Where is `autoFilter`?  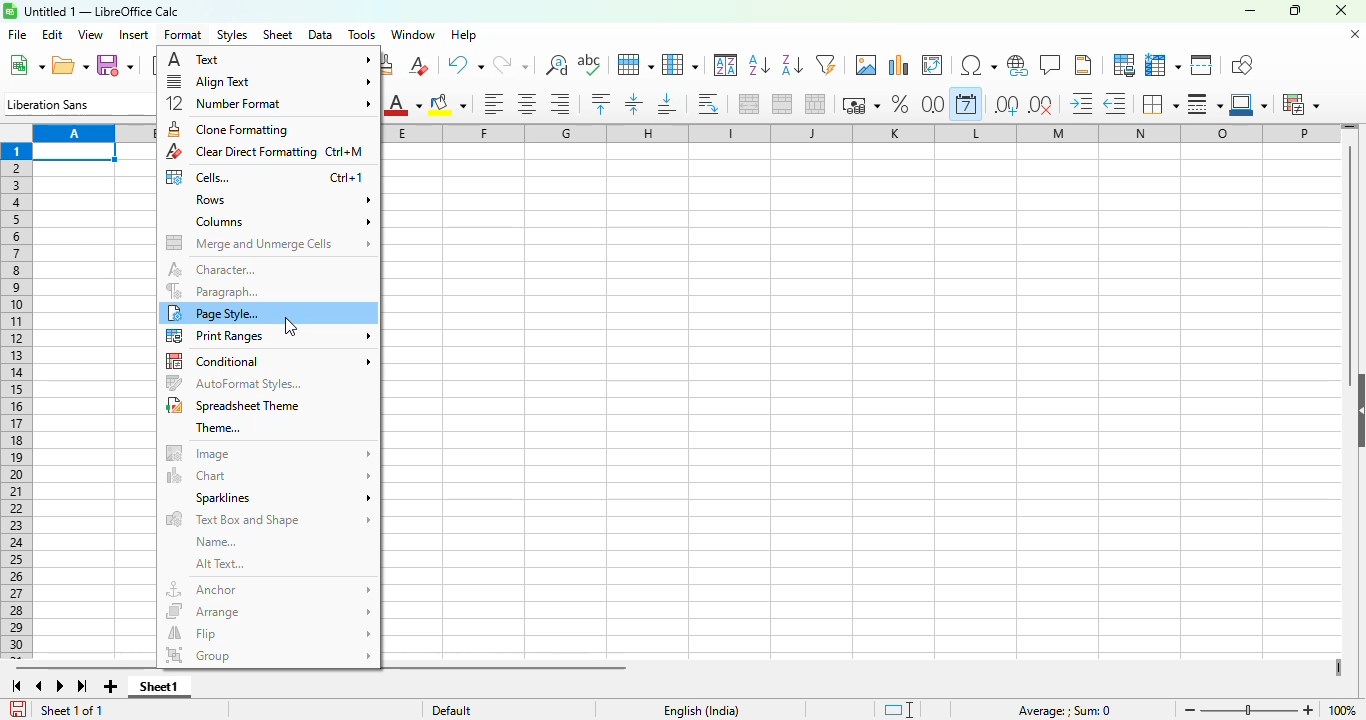
autoFilter is located at coordinates (826, 65).